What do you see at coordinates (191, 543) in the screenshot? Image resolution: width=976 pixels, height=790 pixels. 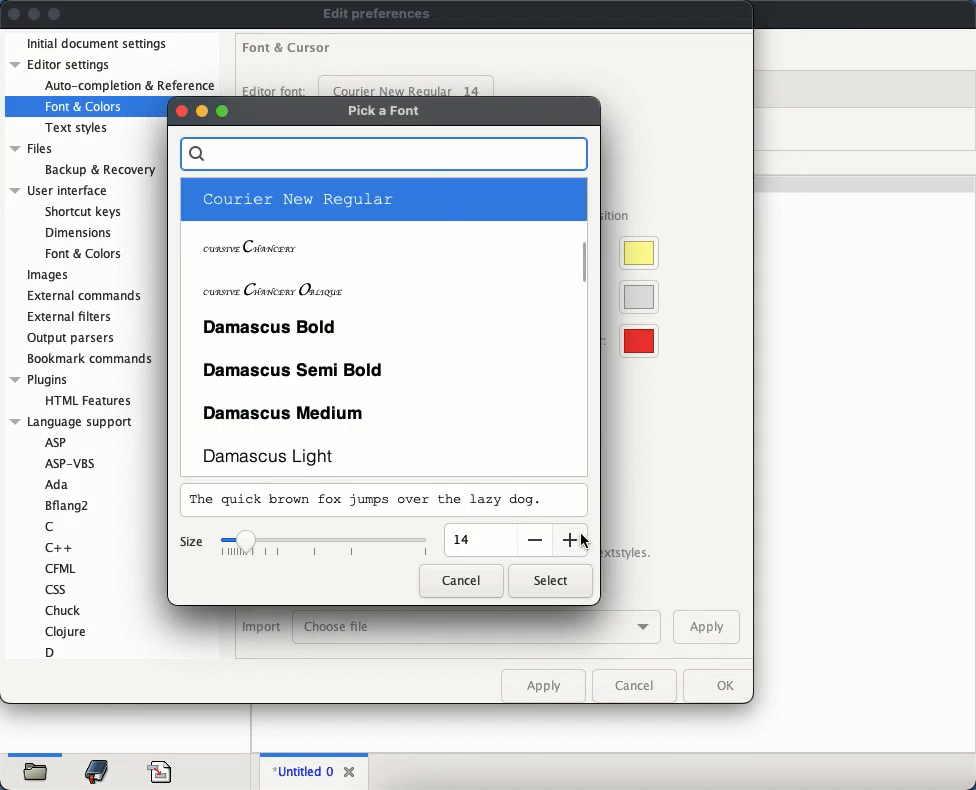 I see `size` at bounding box center [191, 543].